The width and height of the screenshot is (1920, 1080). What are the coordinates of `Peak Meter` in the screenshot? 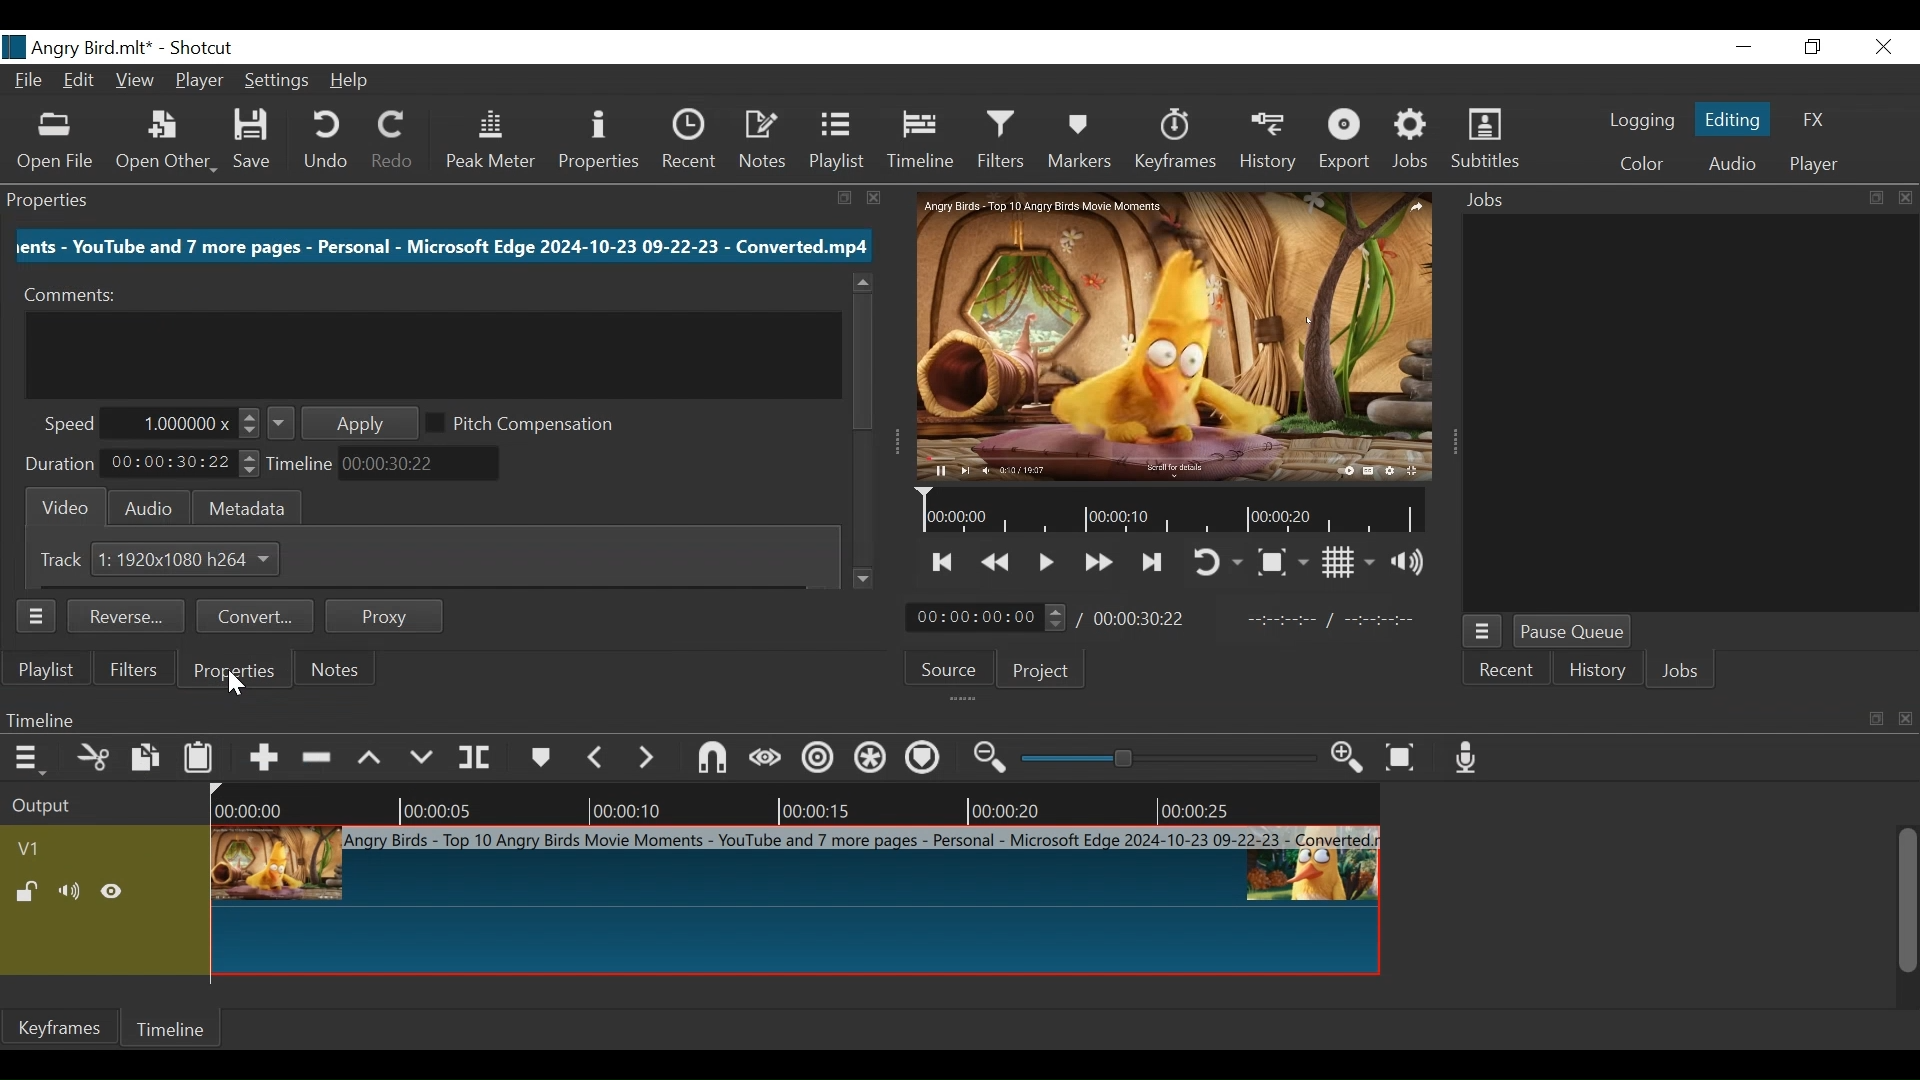 It's located at (488, 145).